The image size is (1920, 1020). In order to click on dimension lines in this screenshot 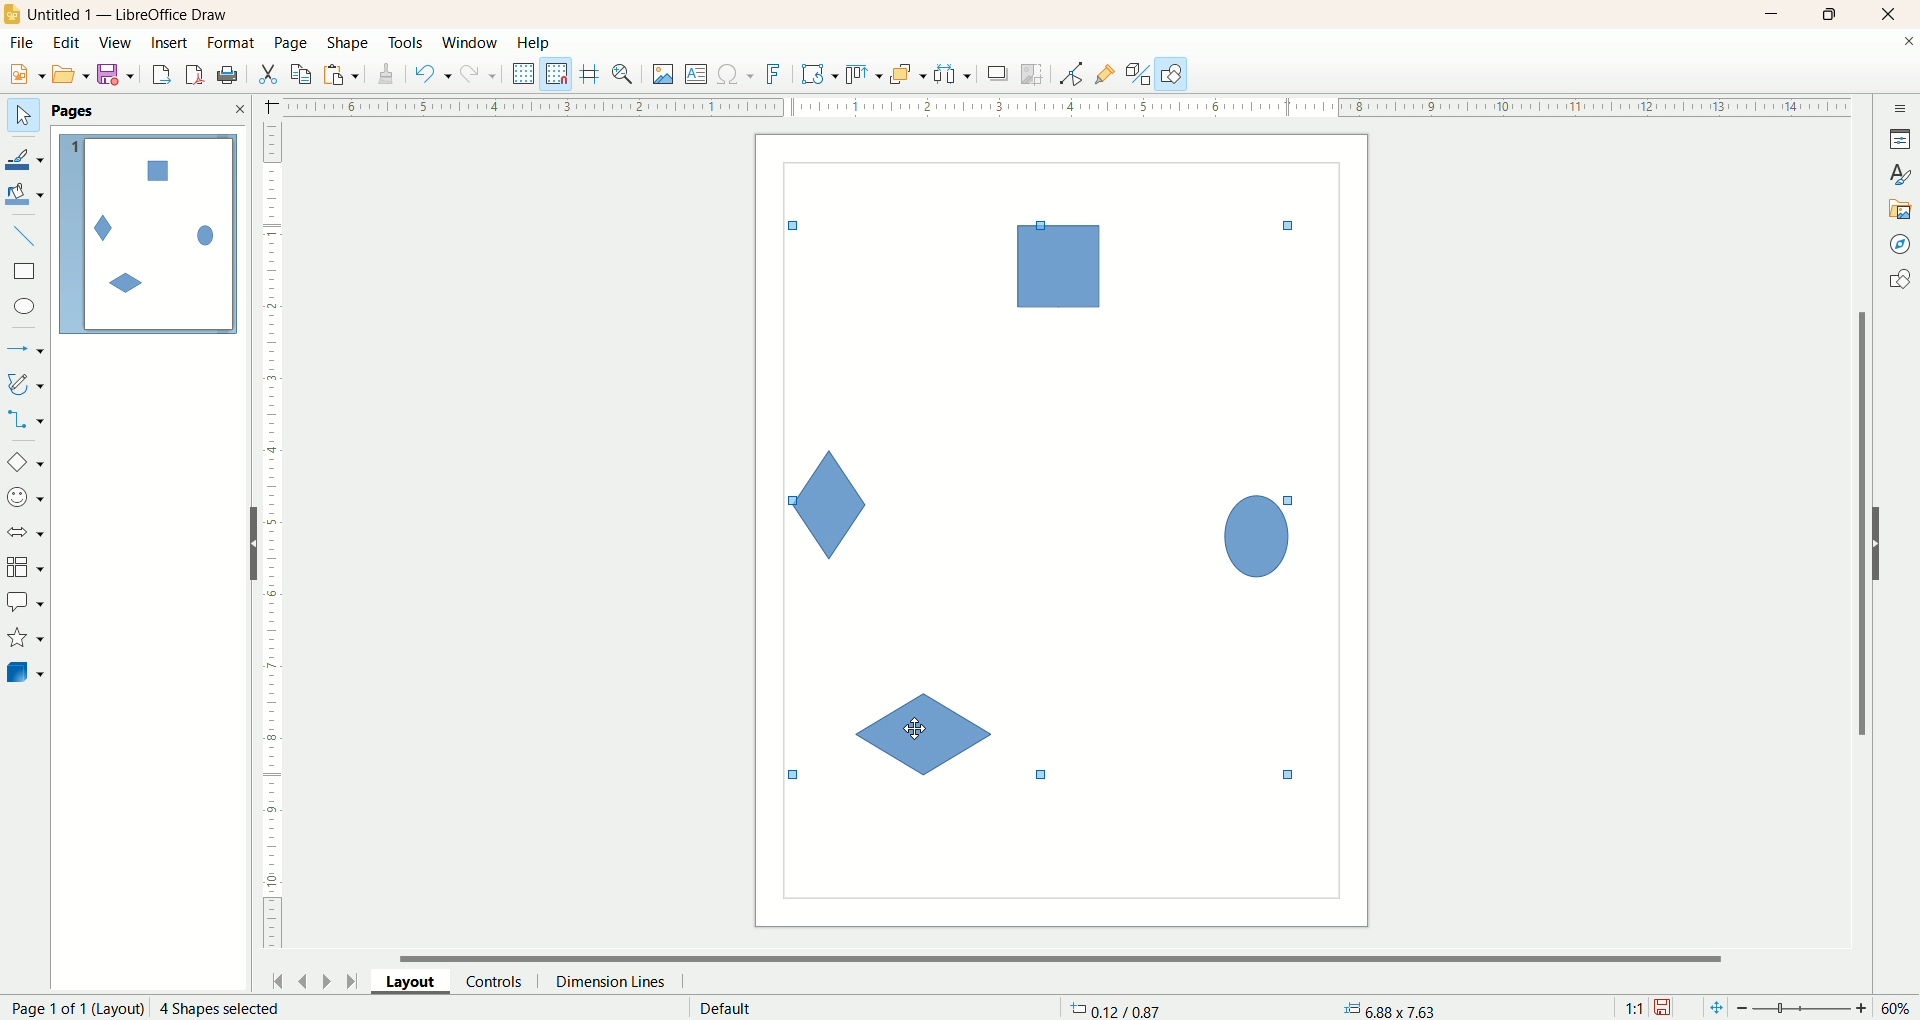, I will do `click(616, 981)`.